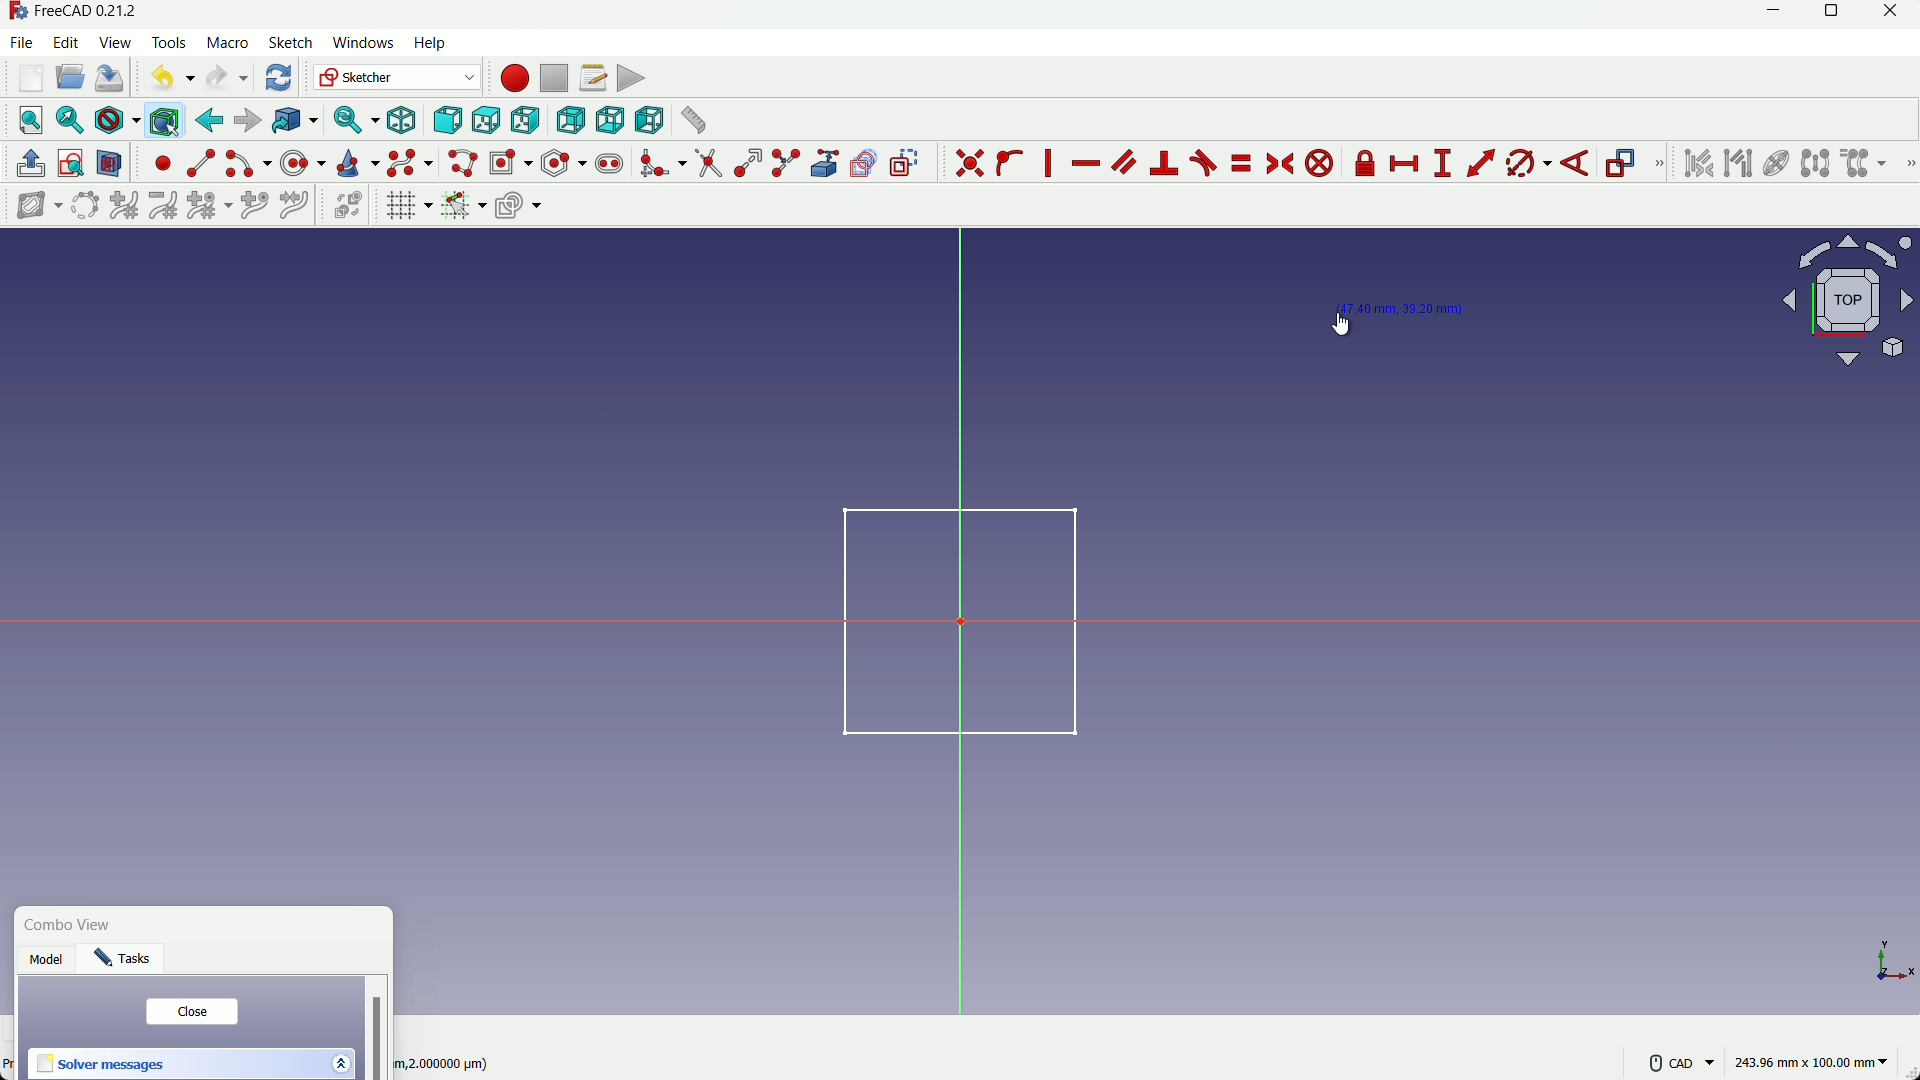 Image resolution: width=1920 pixels, height=1080 pixels. Describe the element at coordinates (30, 119) in the screenshot. I see `select all` at that location.